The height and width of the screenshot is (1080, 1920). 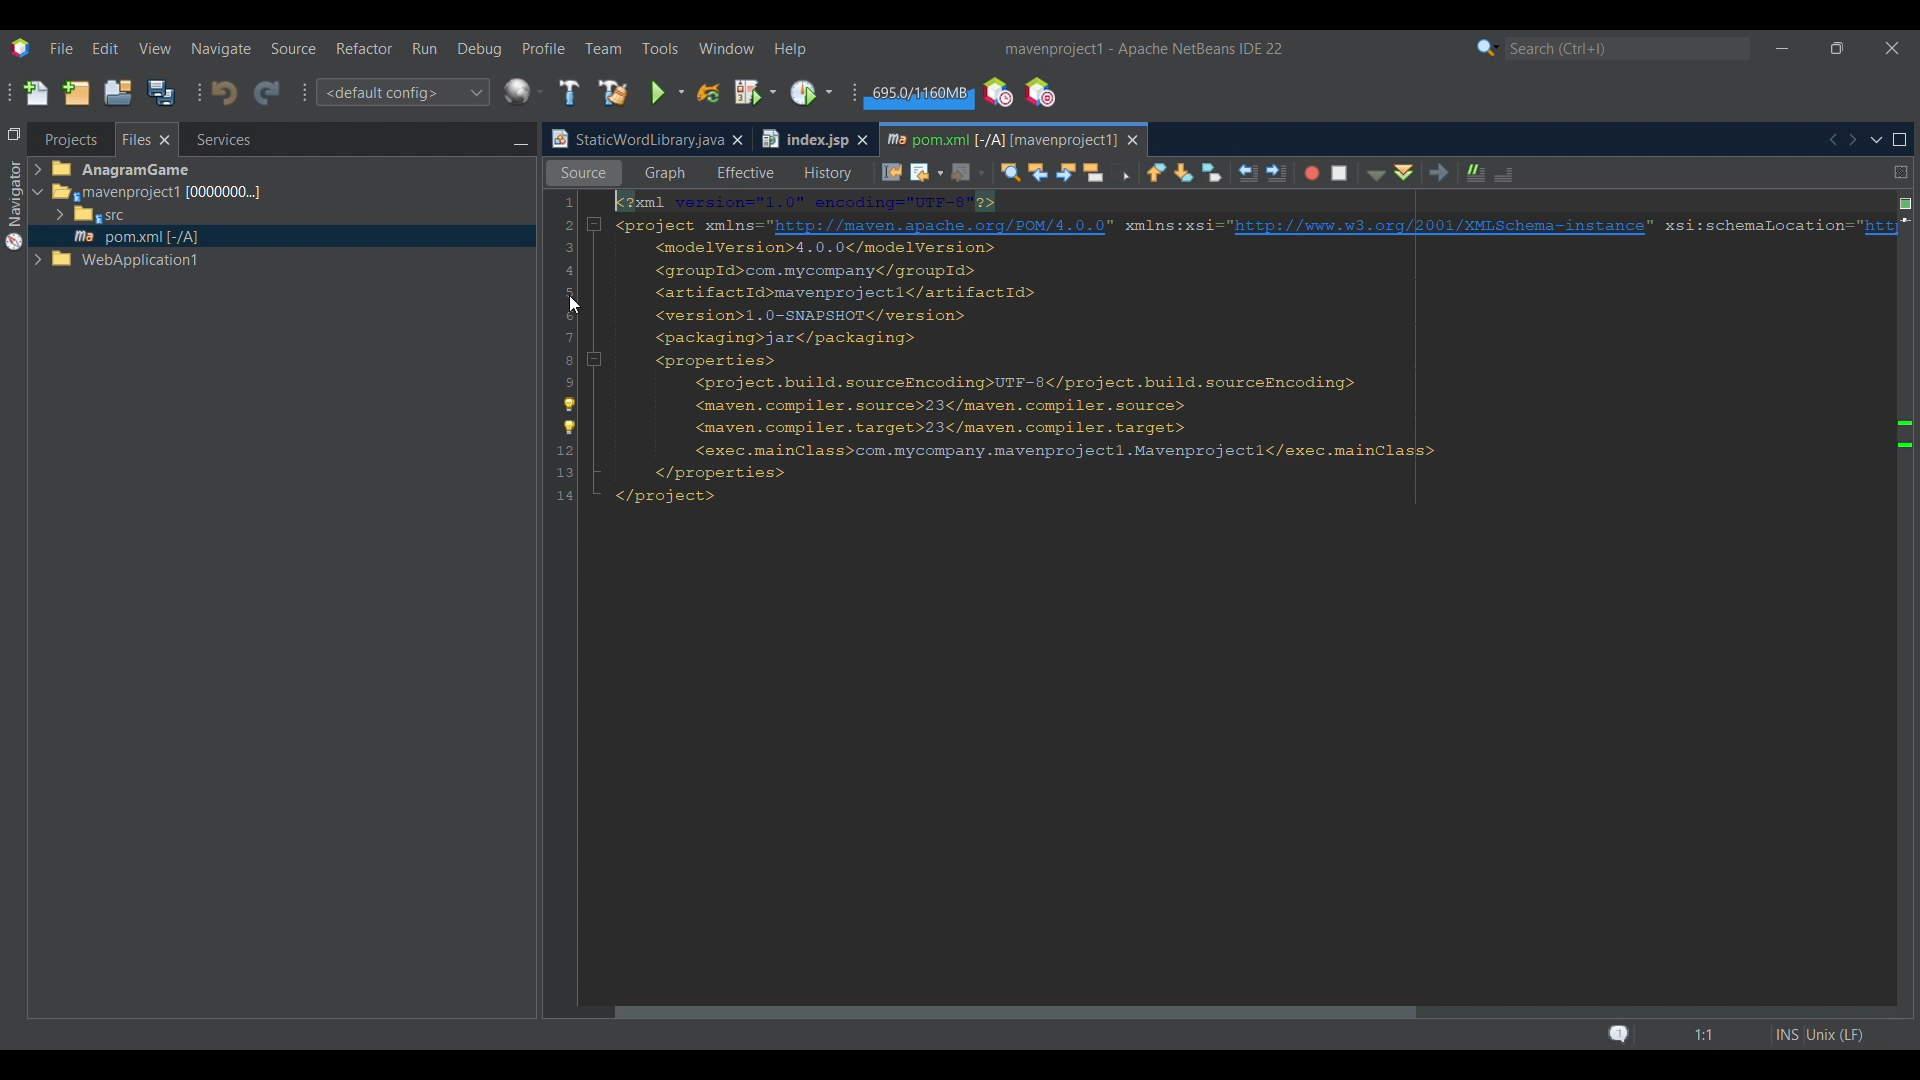 I want to click on Toggle bookmark, so click(x=1212, y=172).